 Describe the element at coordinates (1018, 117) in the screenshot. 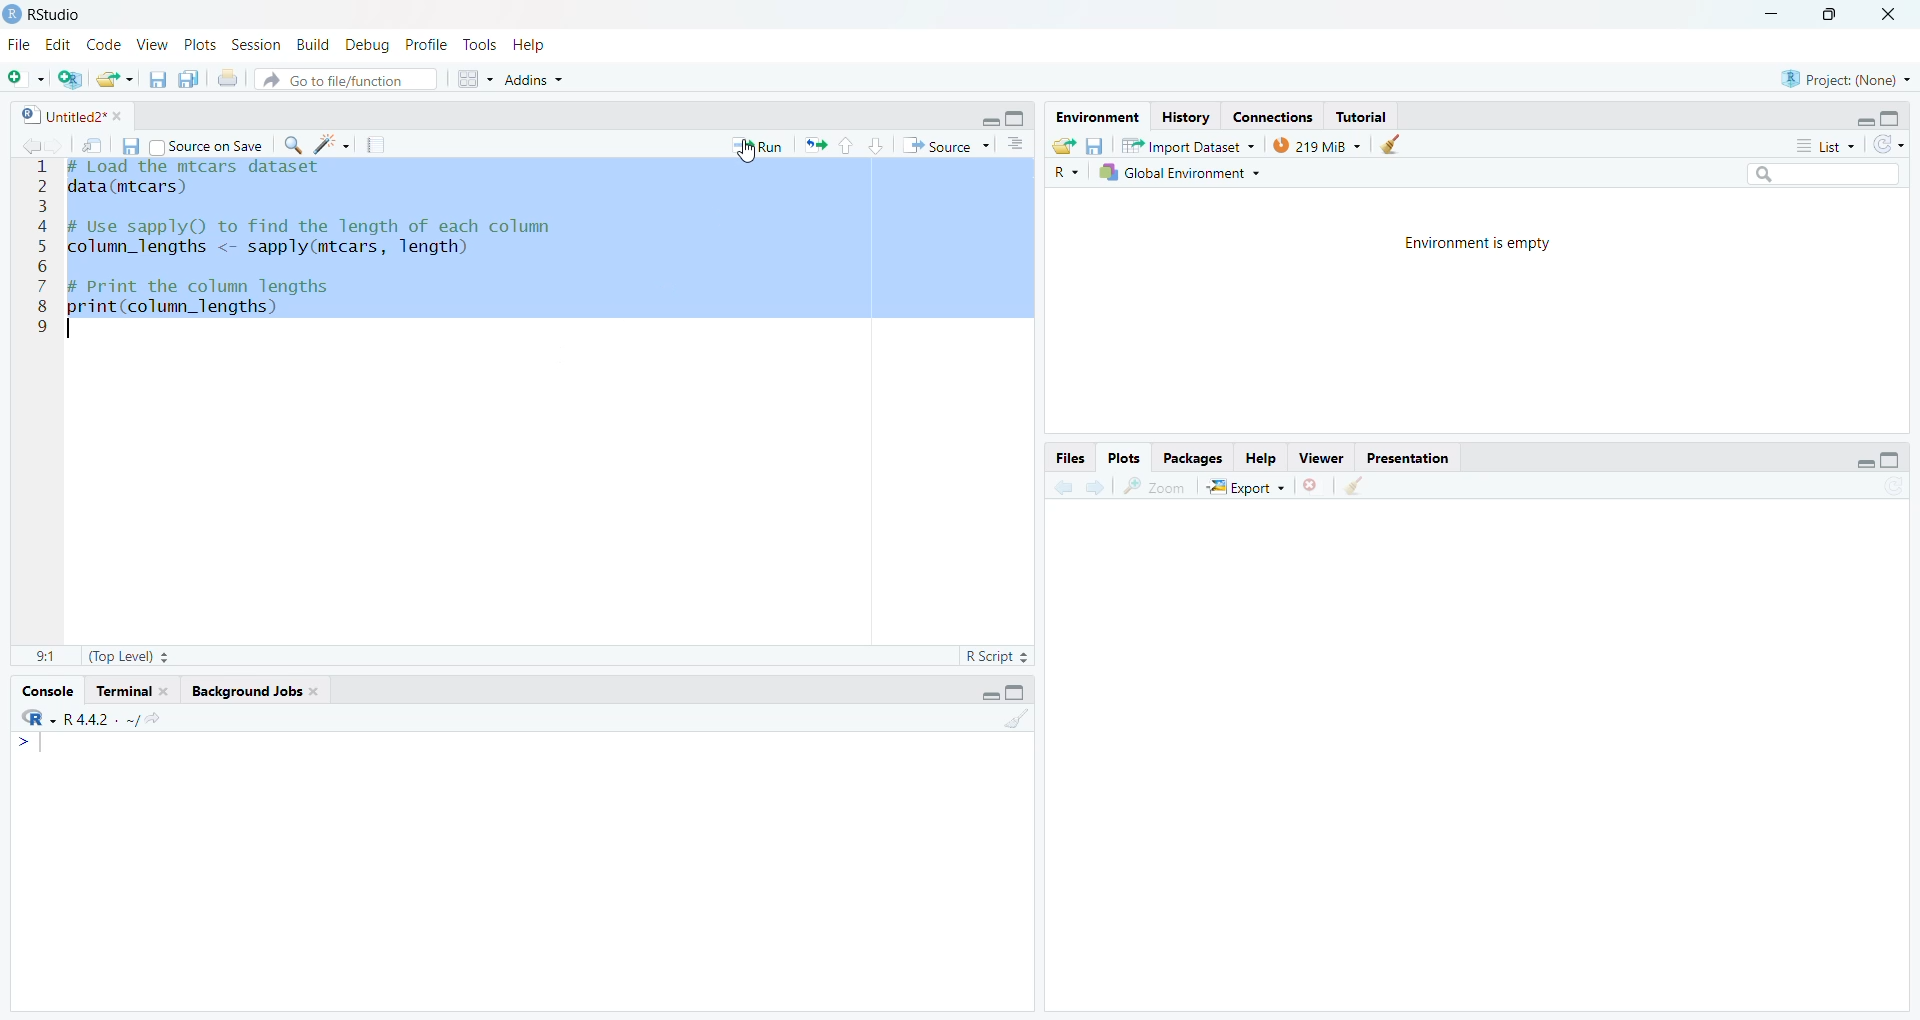

I see `Full height` at that location.